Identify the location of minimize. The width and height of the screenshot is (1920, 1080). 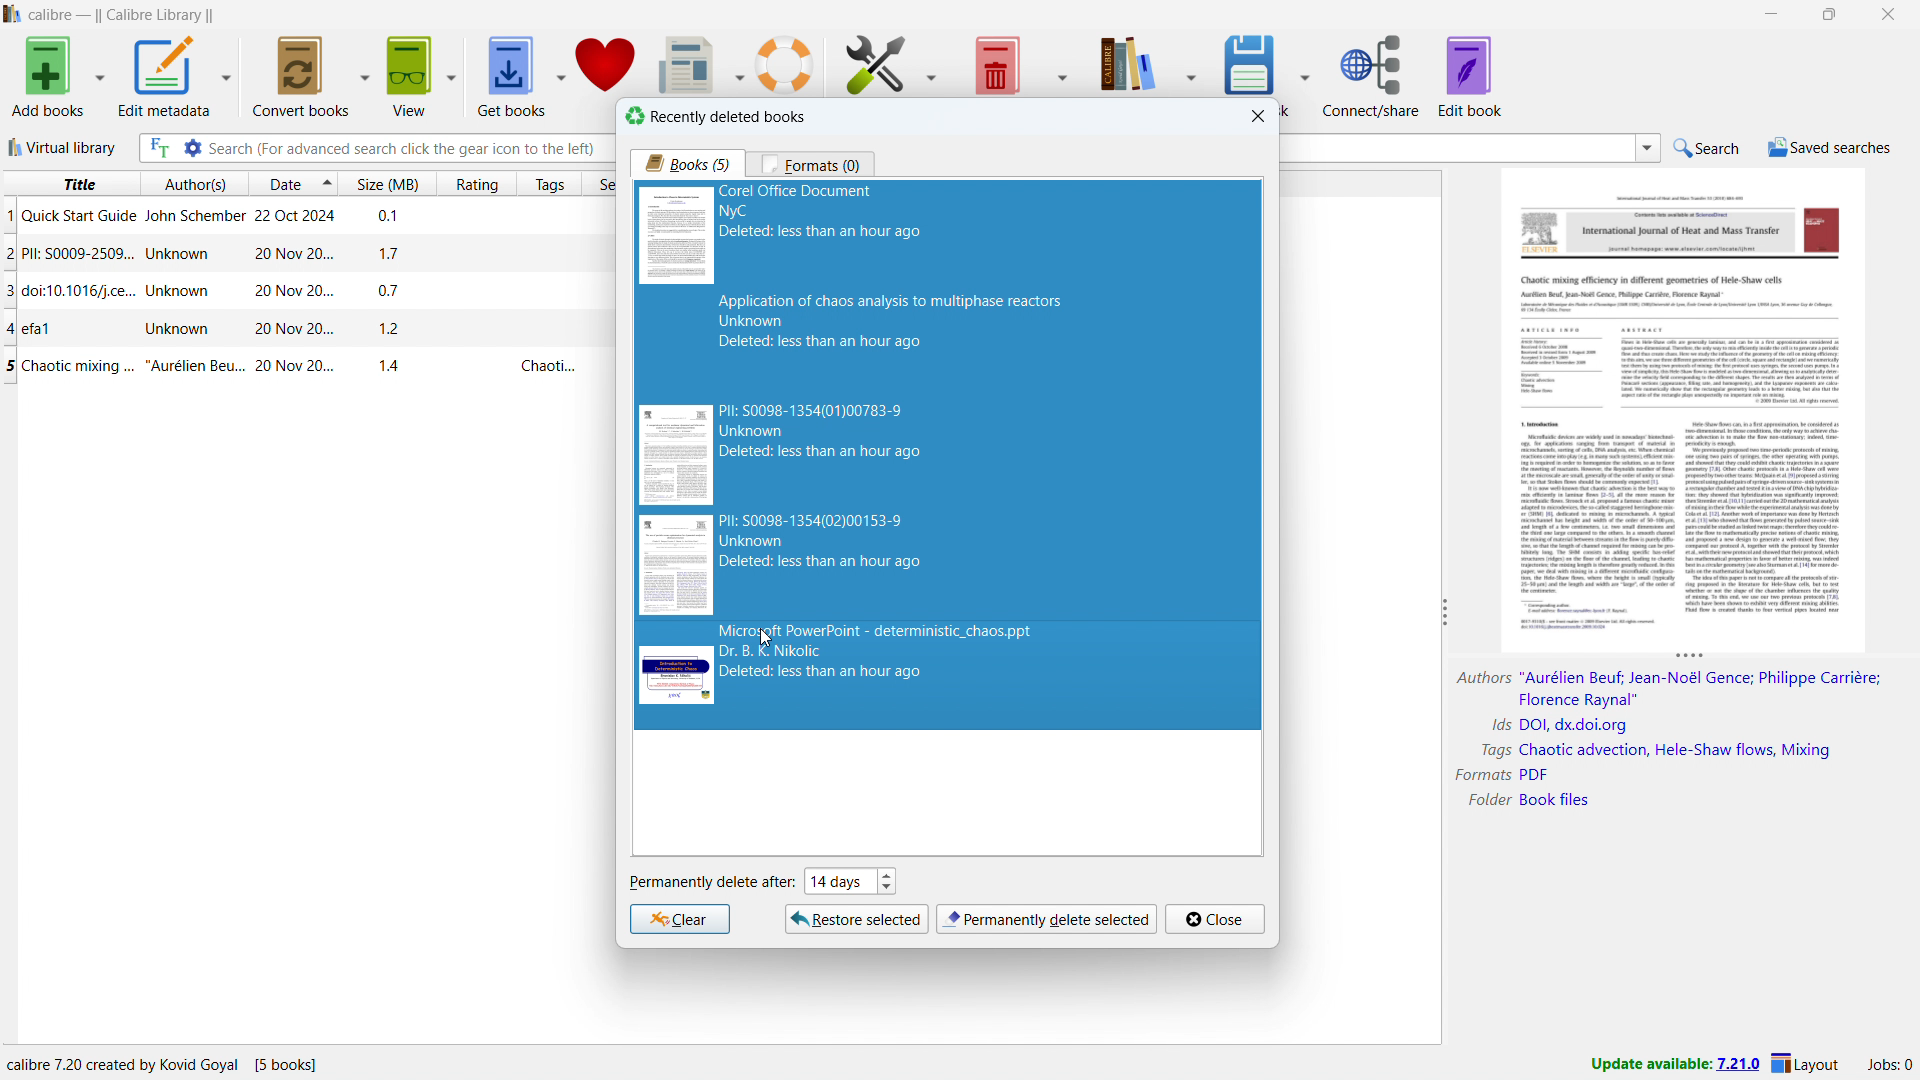
(1770, 14).